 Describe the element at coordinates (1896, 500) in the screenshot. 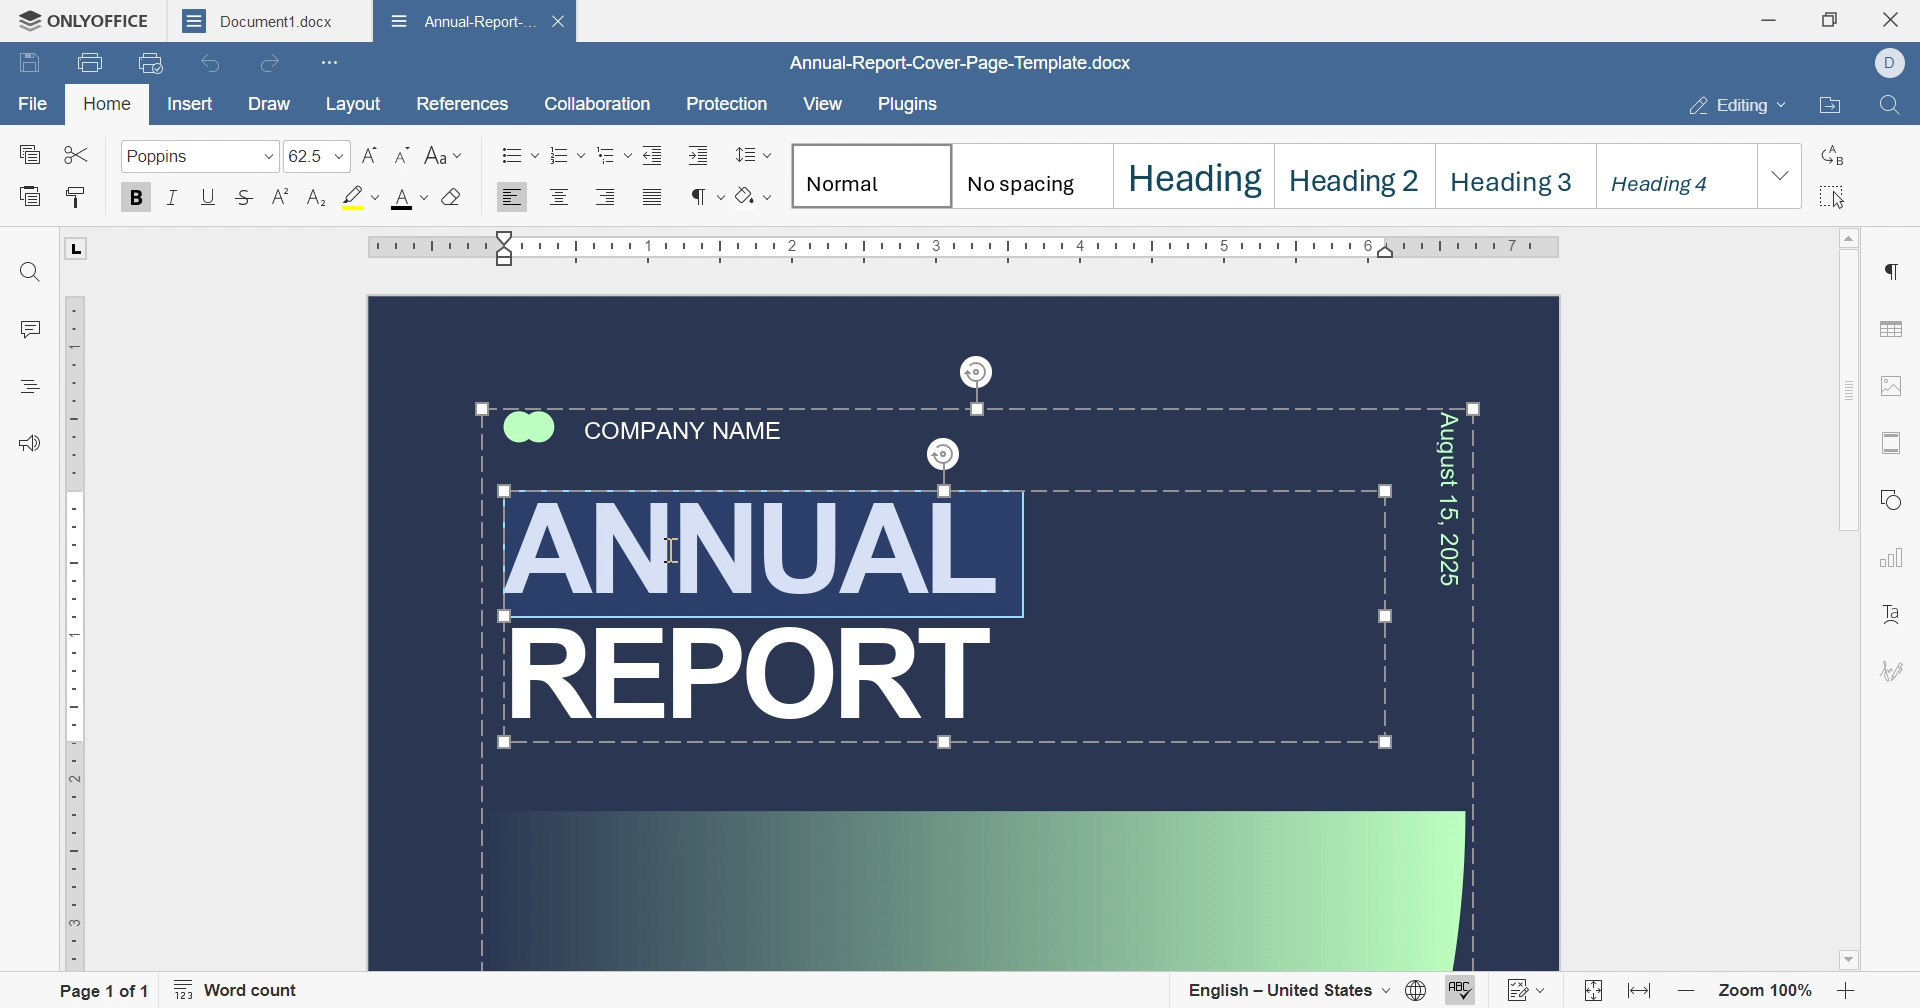

I see `shape settings` at that location.